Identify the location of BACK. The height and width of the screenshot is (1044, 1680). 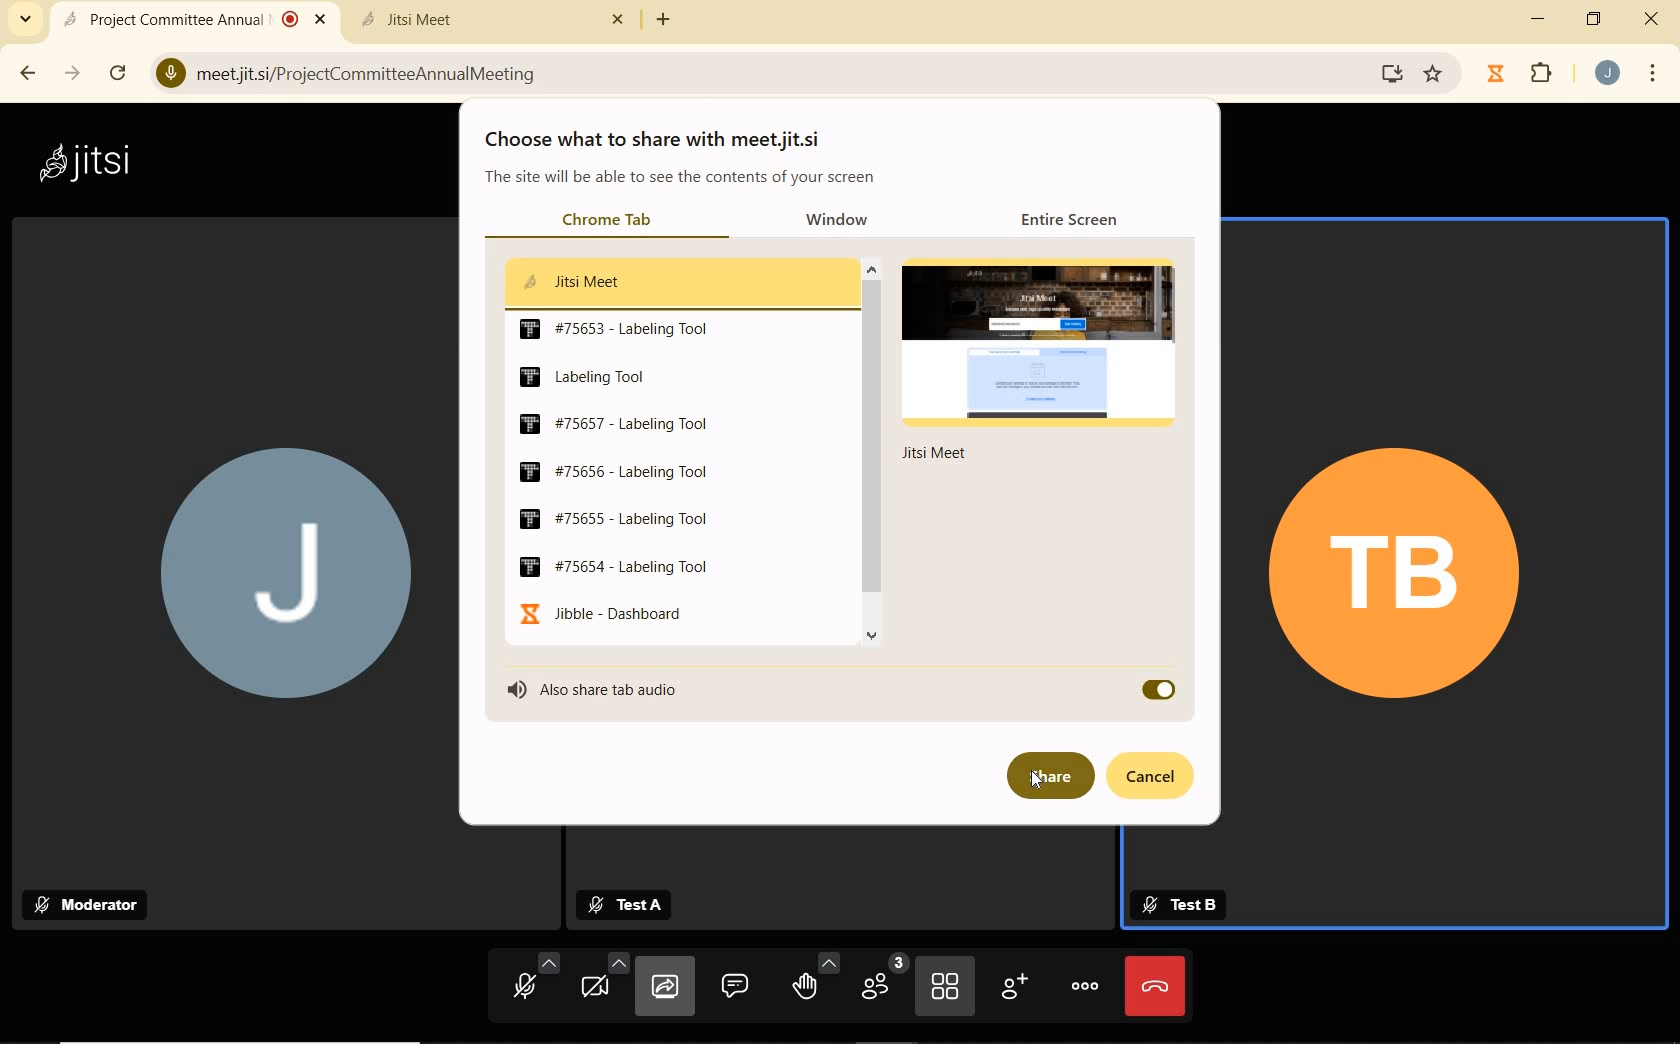
(26, 73).